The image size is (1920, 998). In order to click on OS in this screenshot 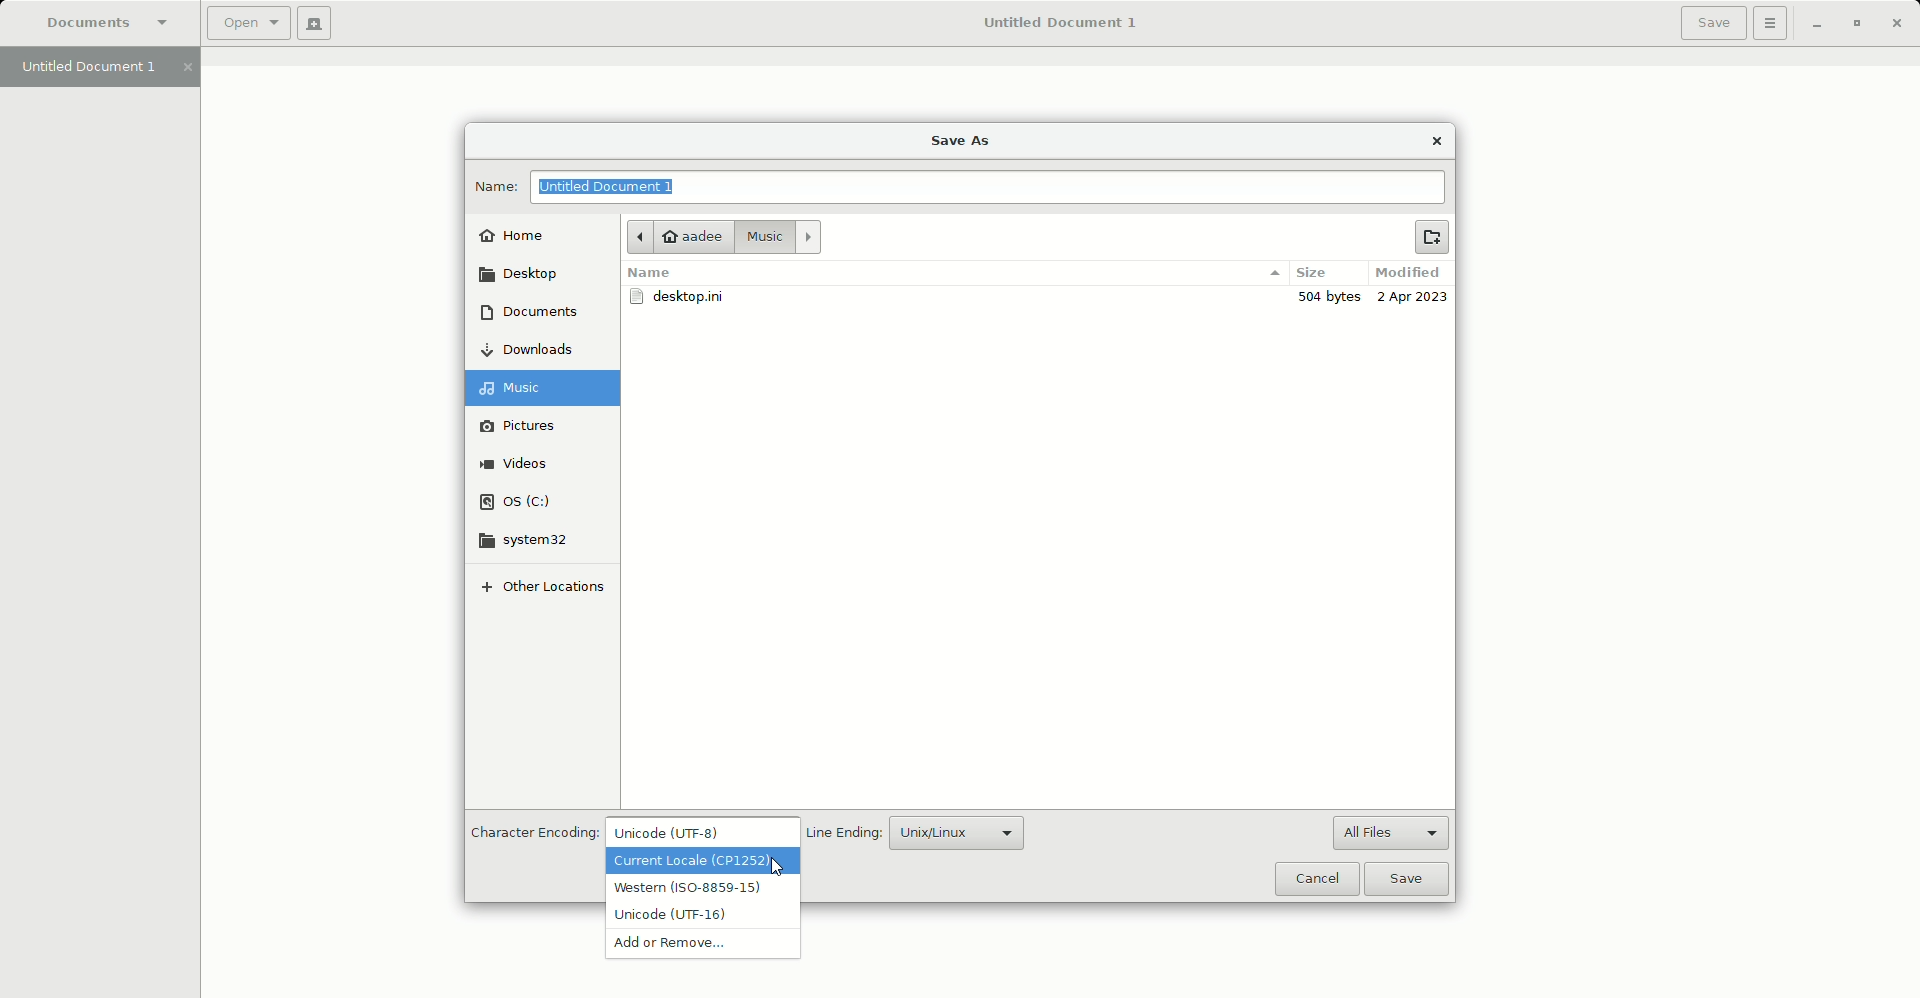, I will do `click(535, 502)`.